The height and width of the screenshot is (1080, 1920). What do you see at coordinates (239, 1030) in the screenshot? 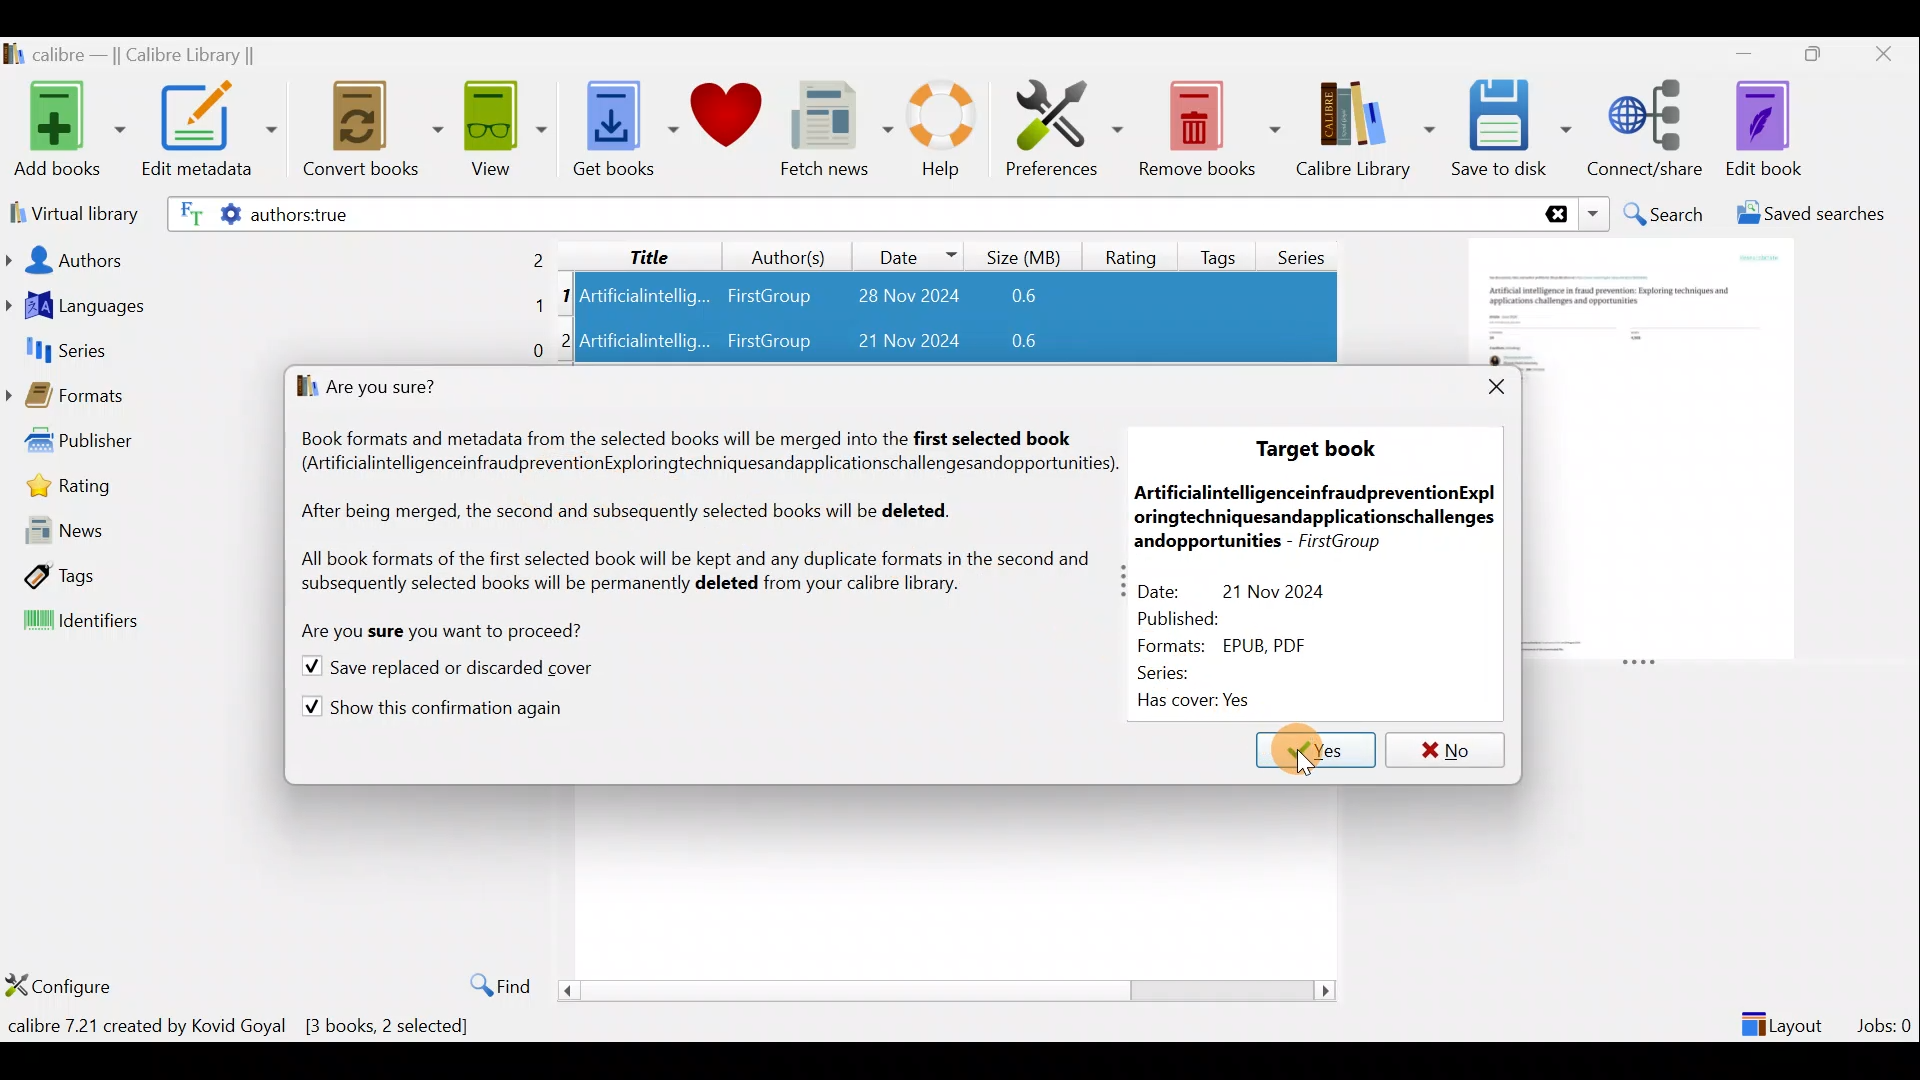
I see `calibre 7.21 created by Kovid Goyal [3 books, 2 selected]` at bounding box center [239, 1030].